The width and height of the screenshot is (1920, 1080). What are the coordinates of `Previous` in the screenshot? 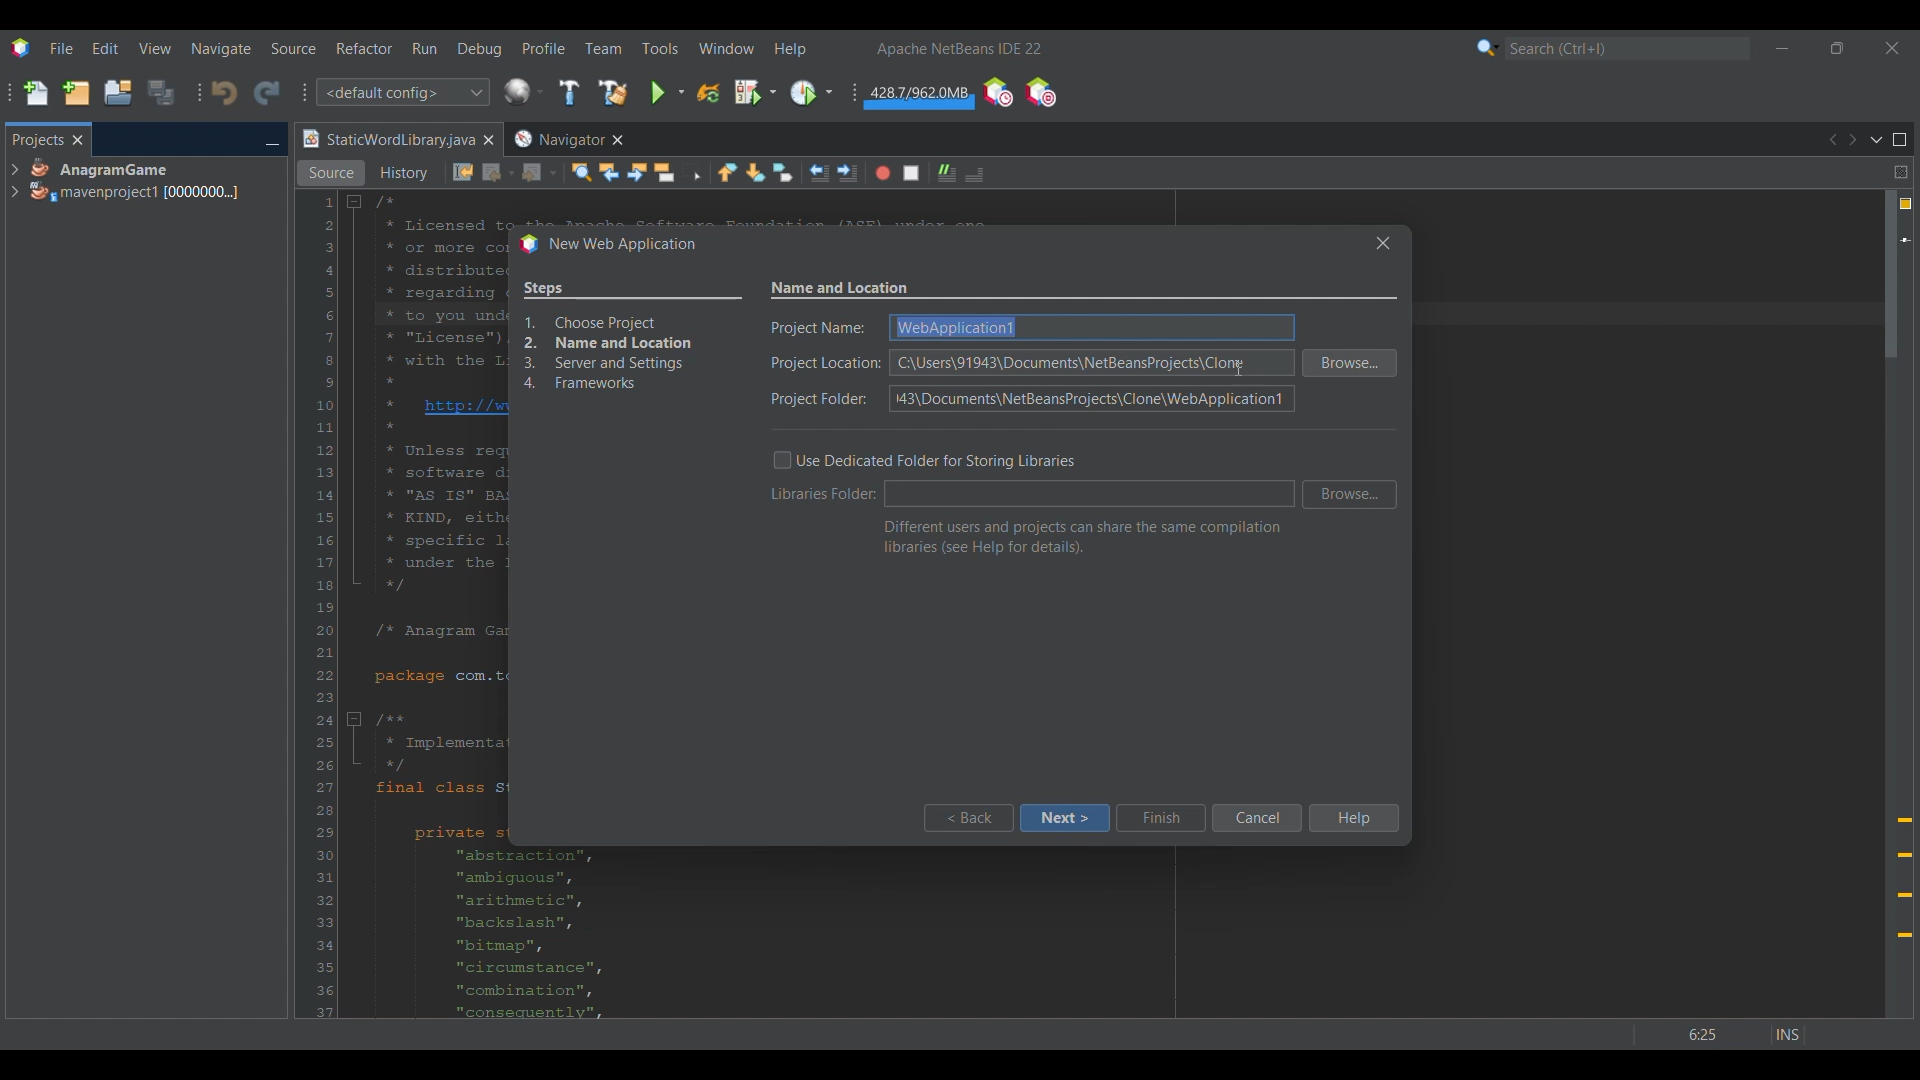 It's located at (1831, 140).